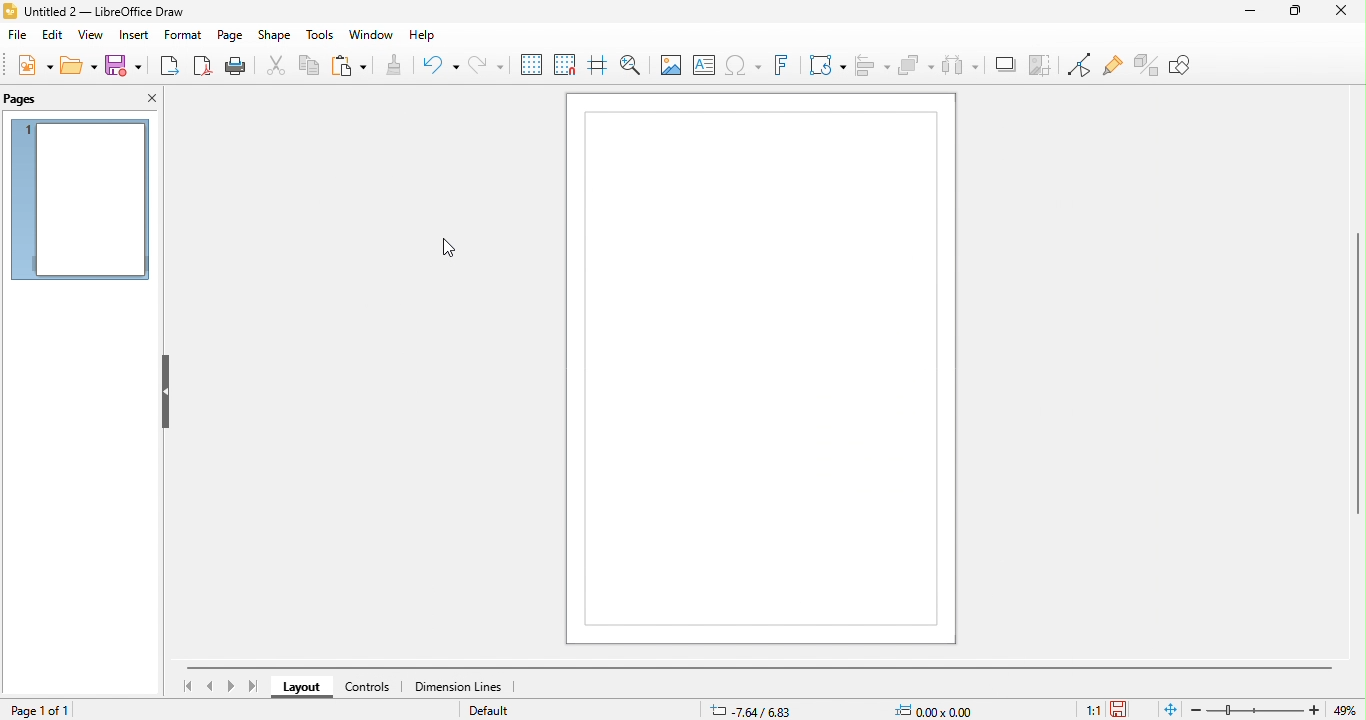 This screenshot has width=1366, height=720. Describe the element at coordinates (1172, 709) in the screenshot. I see `fit page to current window` at that location.